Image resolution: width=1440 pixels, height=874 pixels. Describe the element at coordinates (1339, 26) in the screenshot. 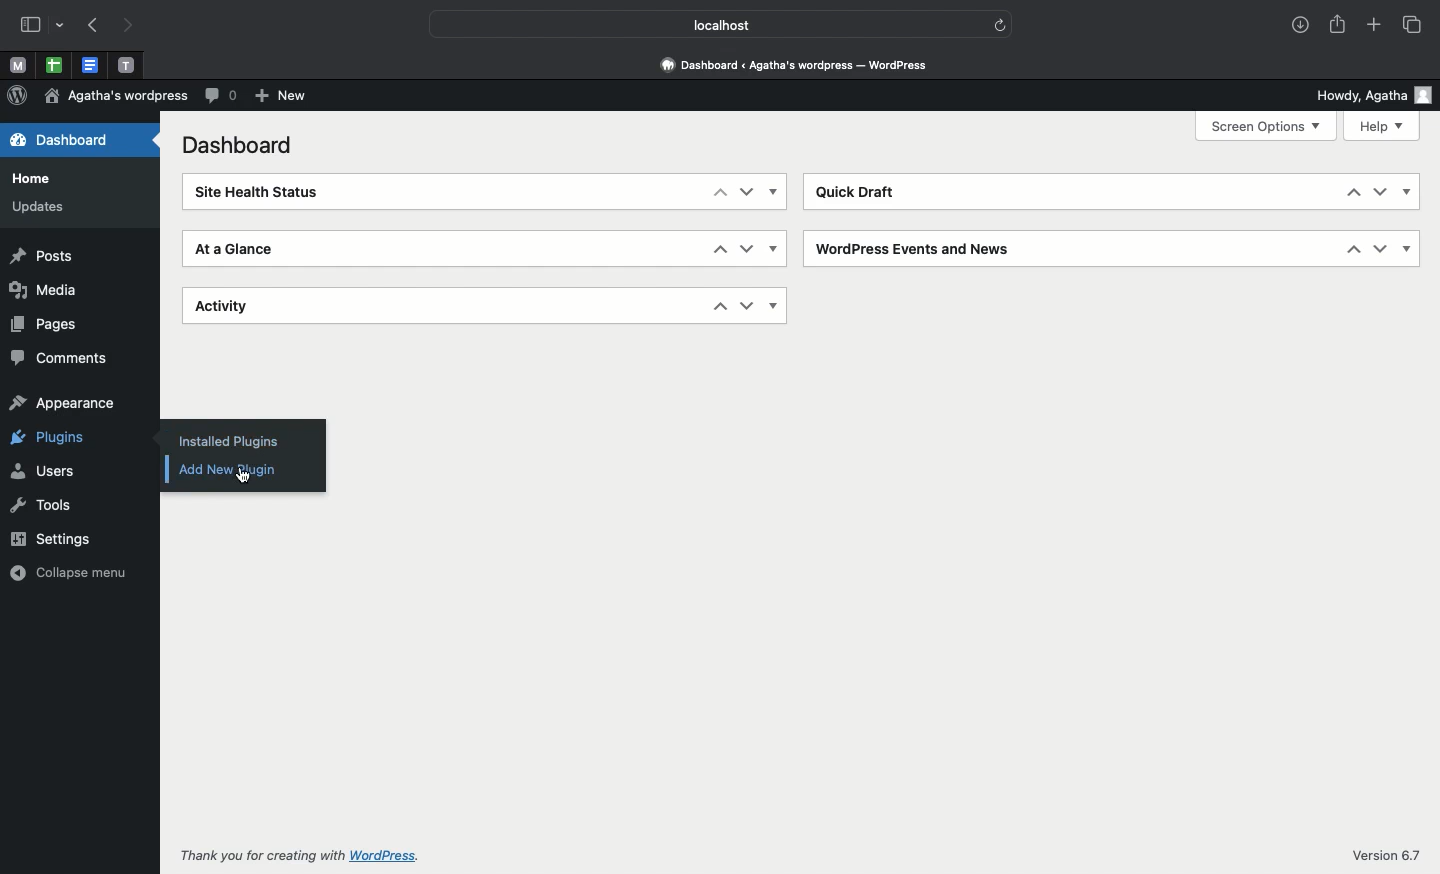

I see `Share` at that location.